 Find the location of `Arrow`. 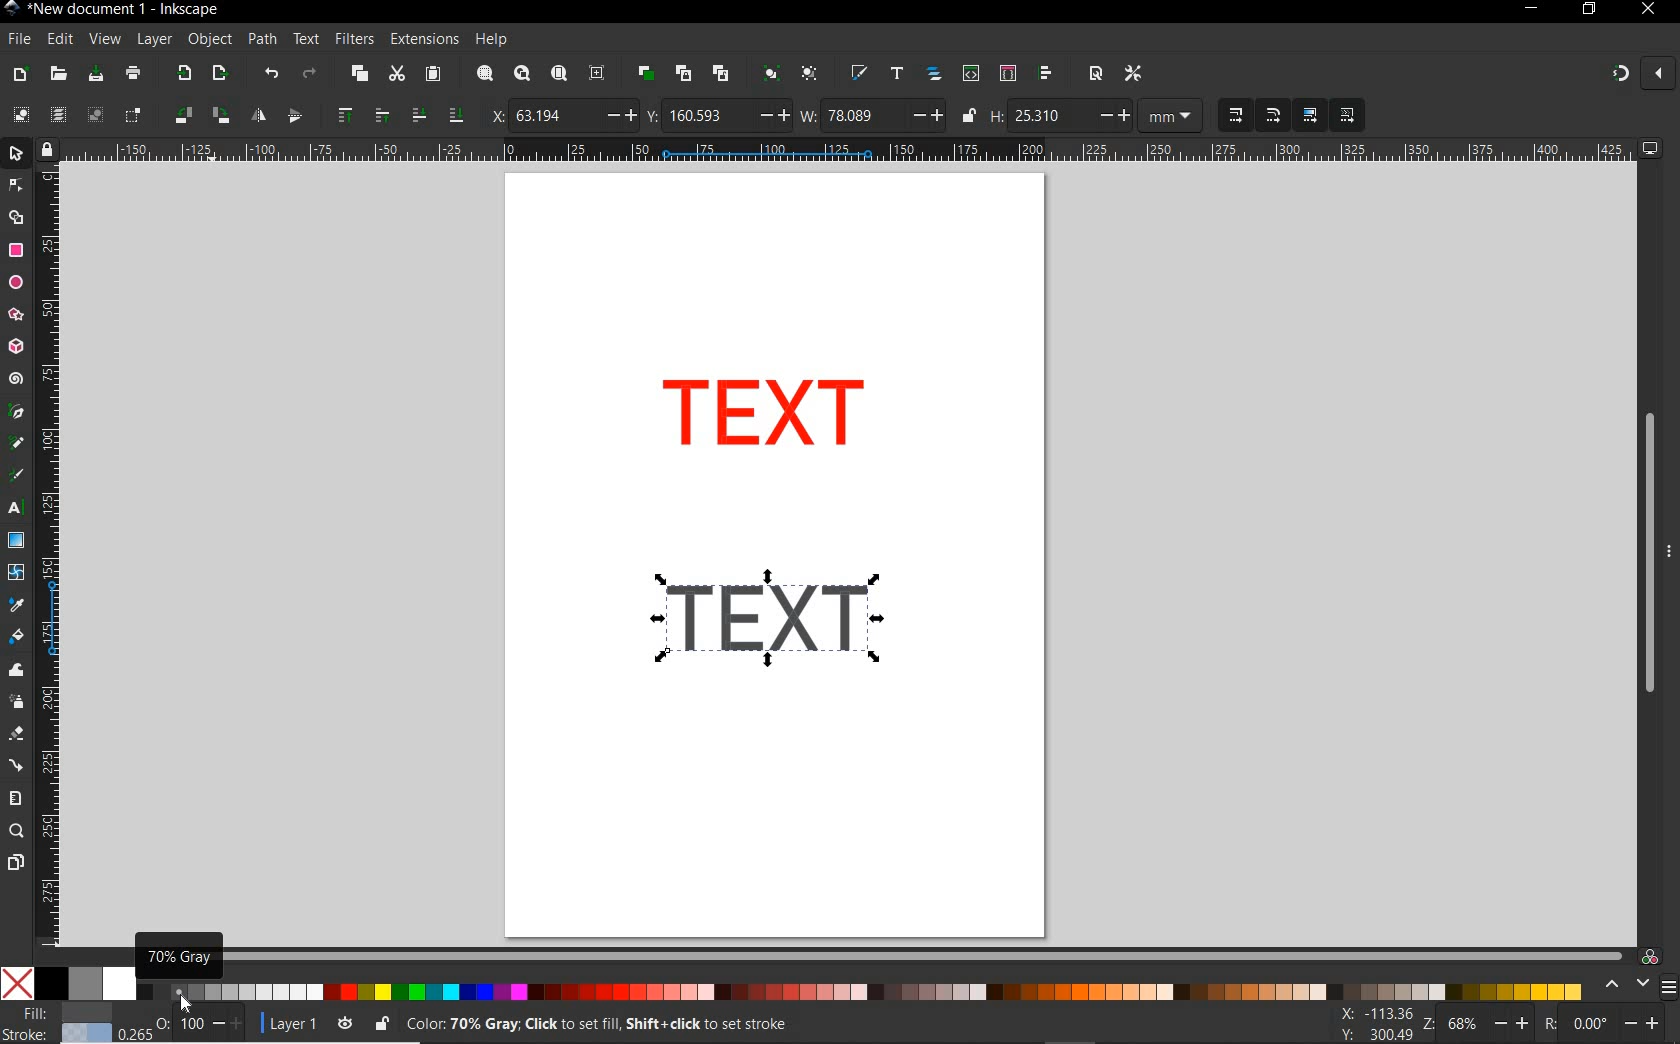

Arrow is located at coordinates (18, 201).